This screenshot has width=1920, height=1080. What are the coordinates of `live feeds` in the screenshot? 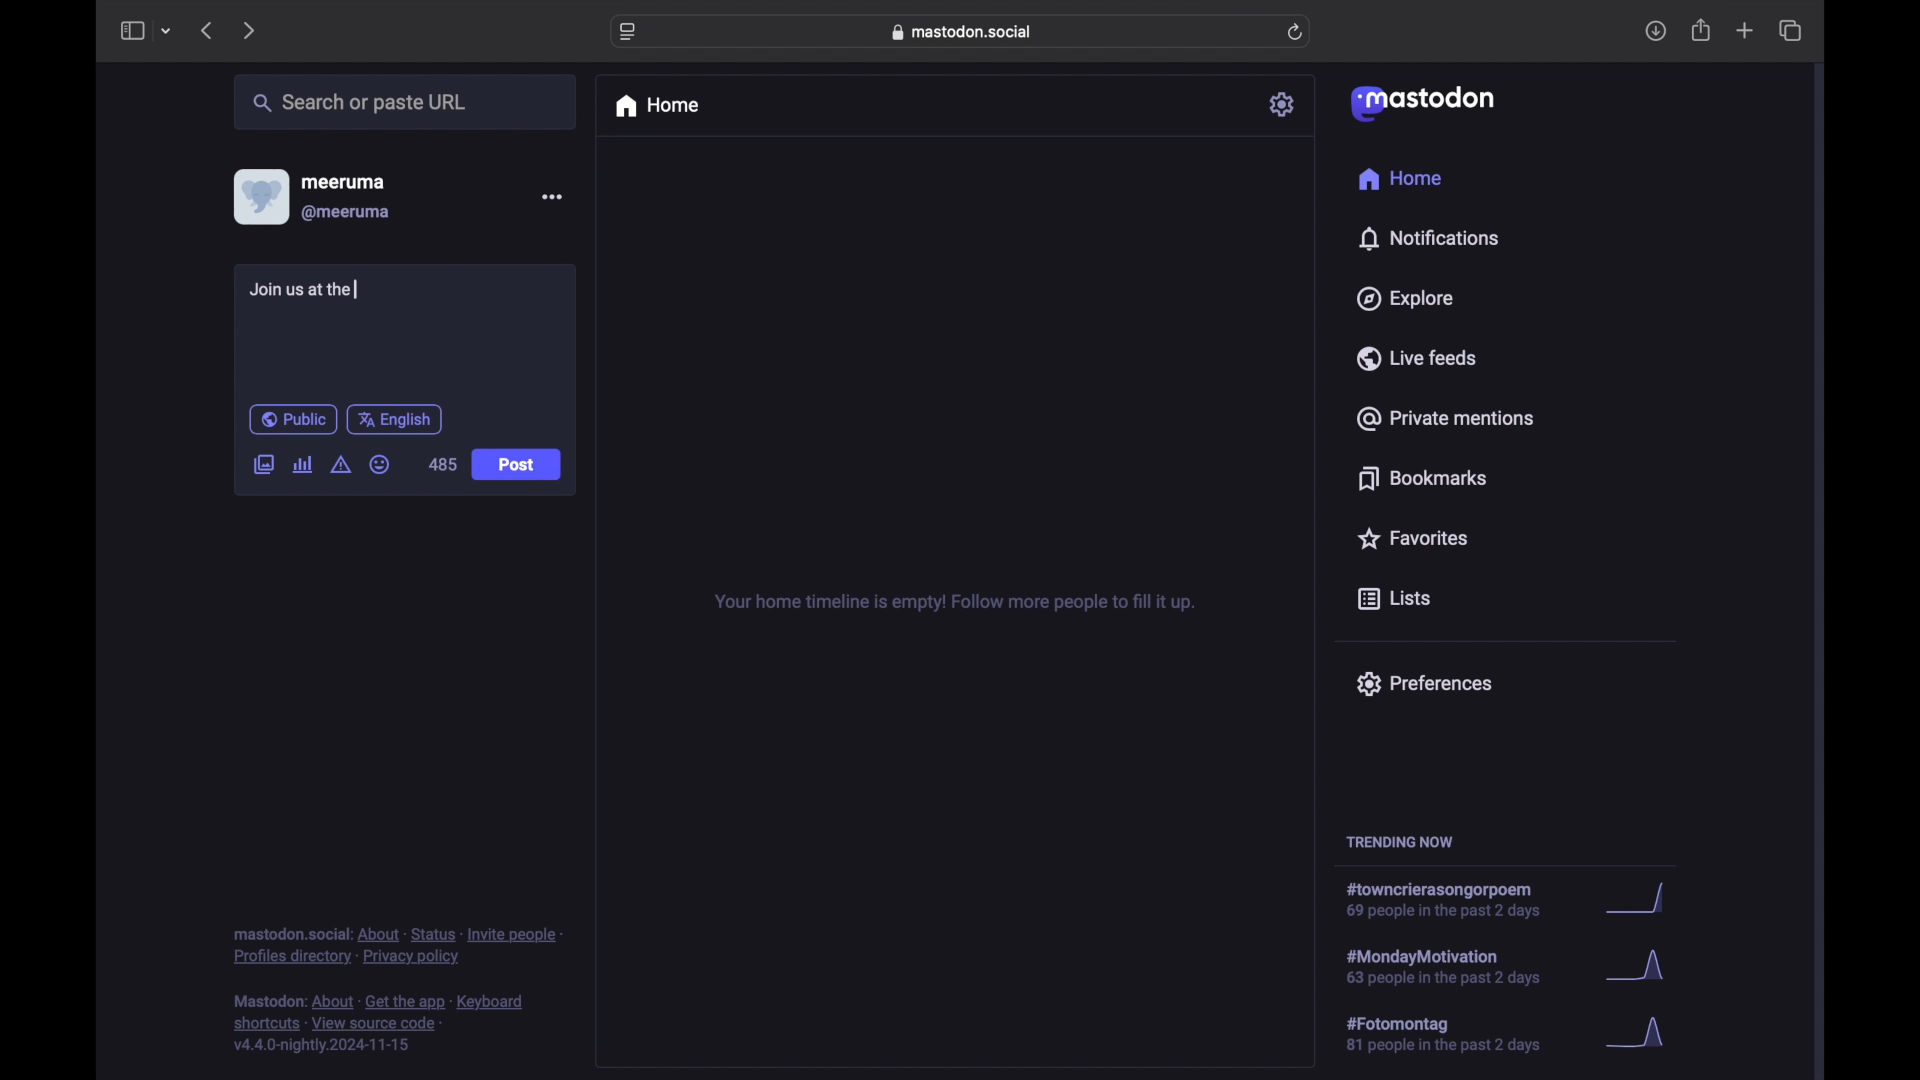 It's located at (1418, 358).